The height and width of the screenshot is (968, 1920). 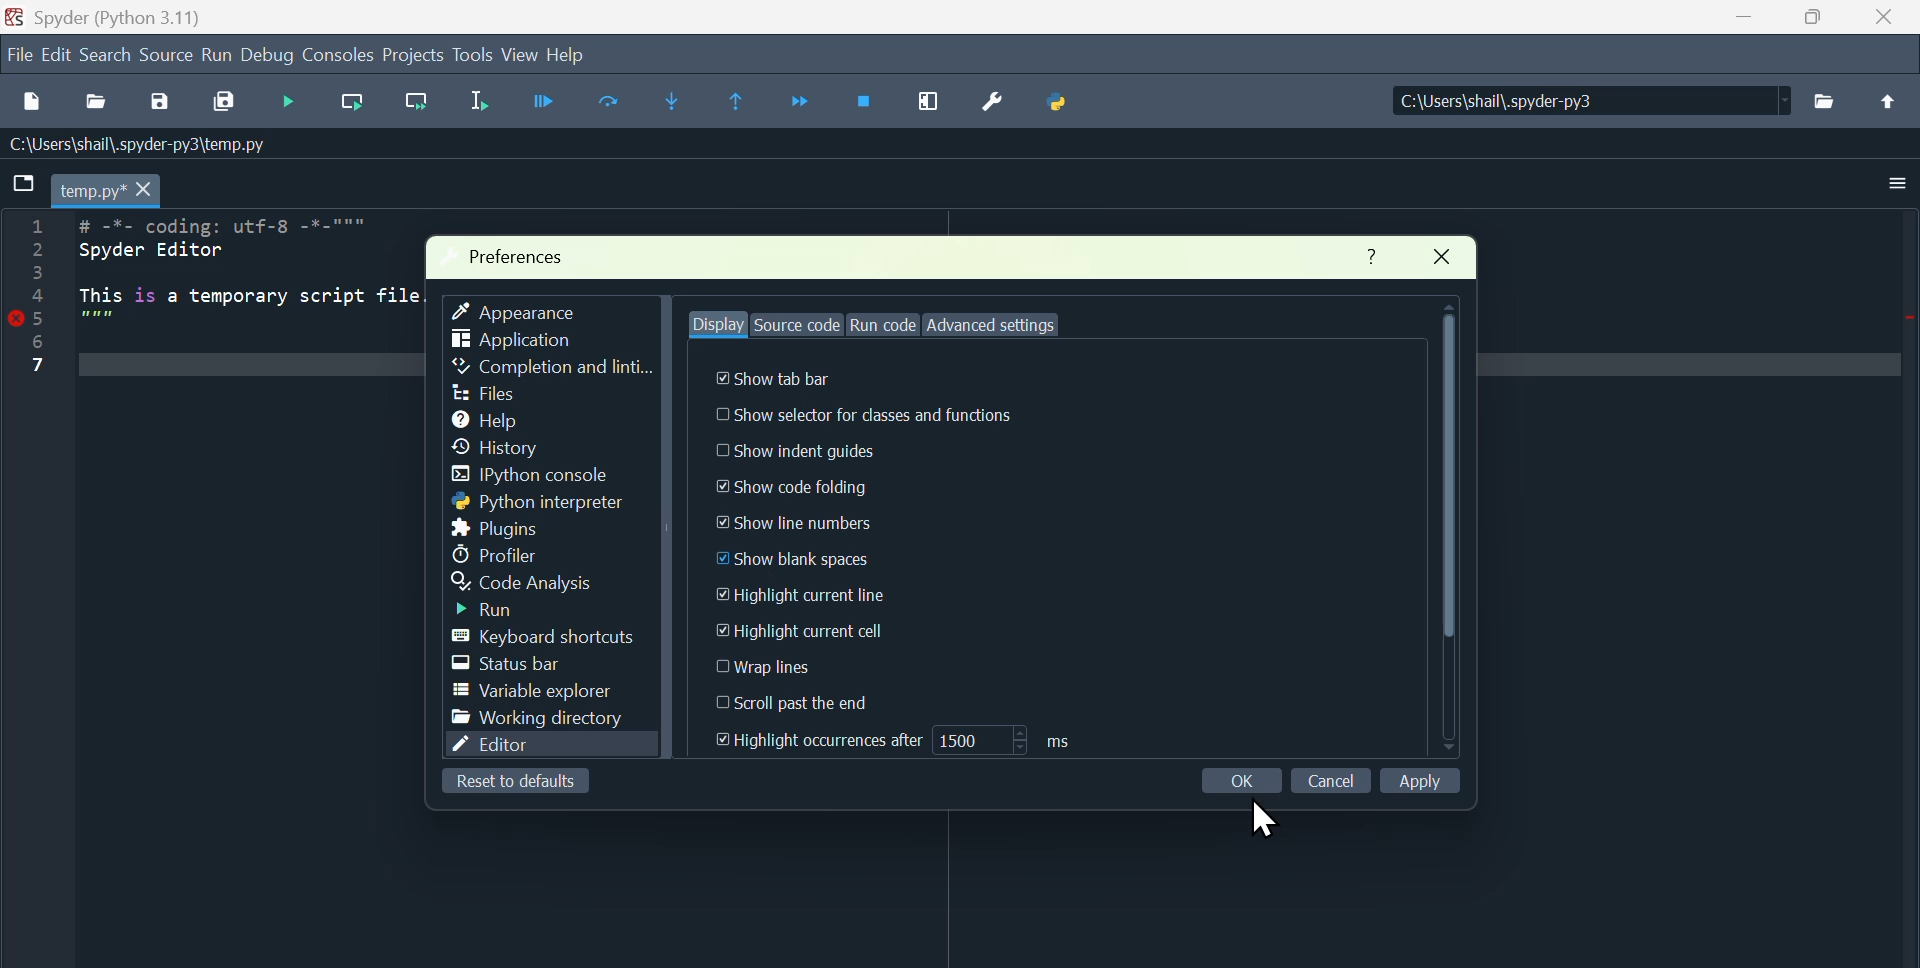 What do you see at coordinates (732, 99) in the screenshot?
I see `Execute until same function returns` at bounding box center [732, 99].